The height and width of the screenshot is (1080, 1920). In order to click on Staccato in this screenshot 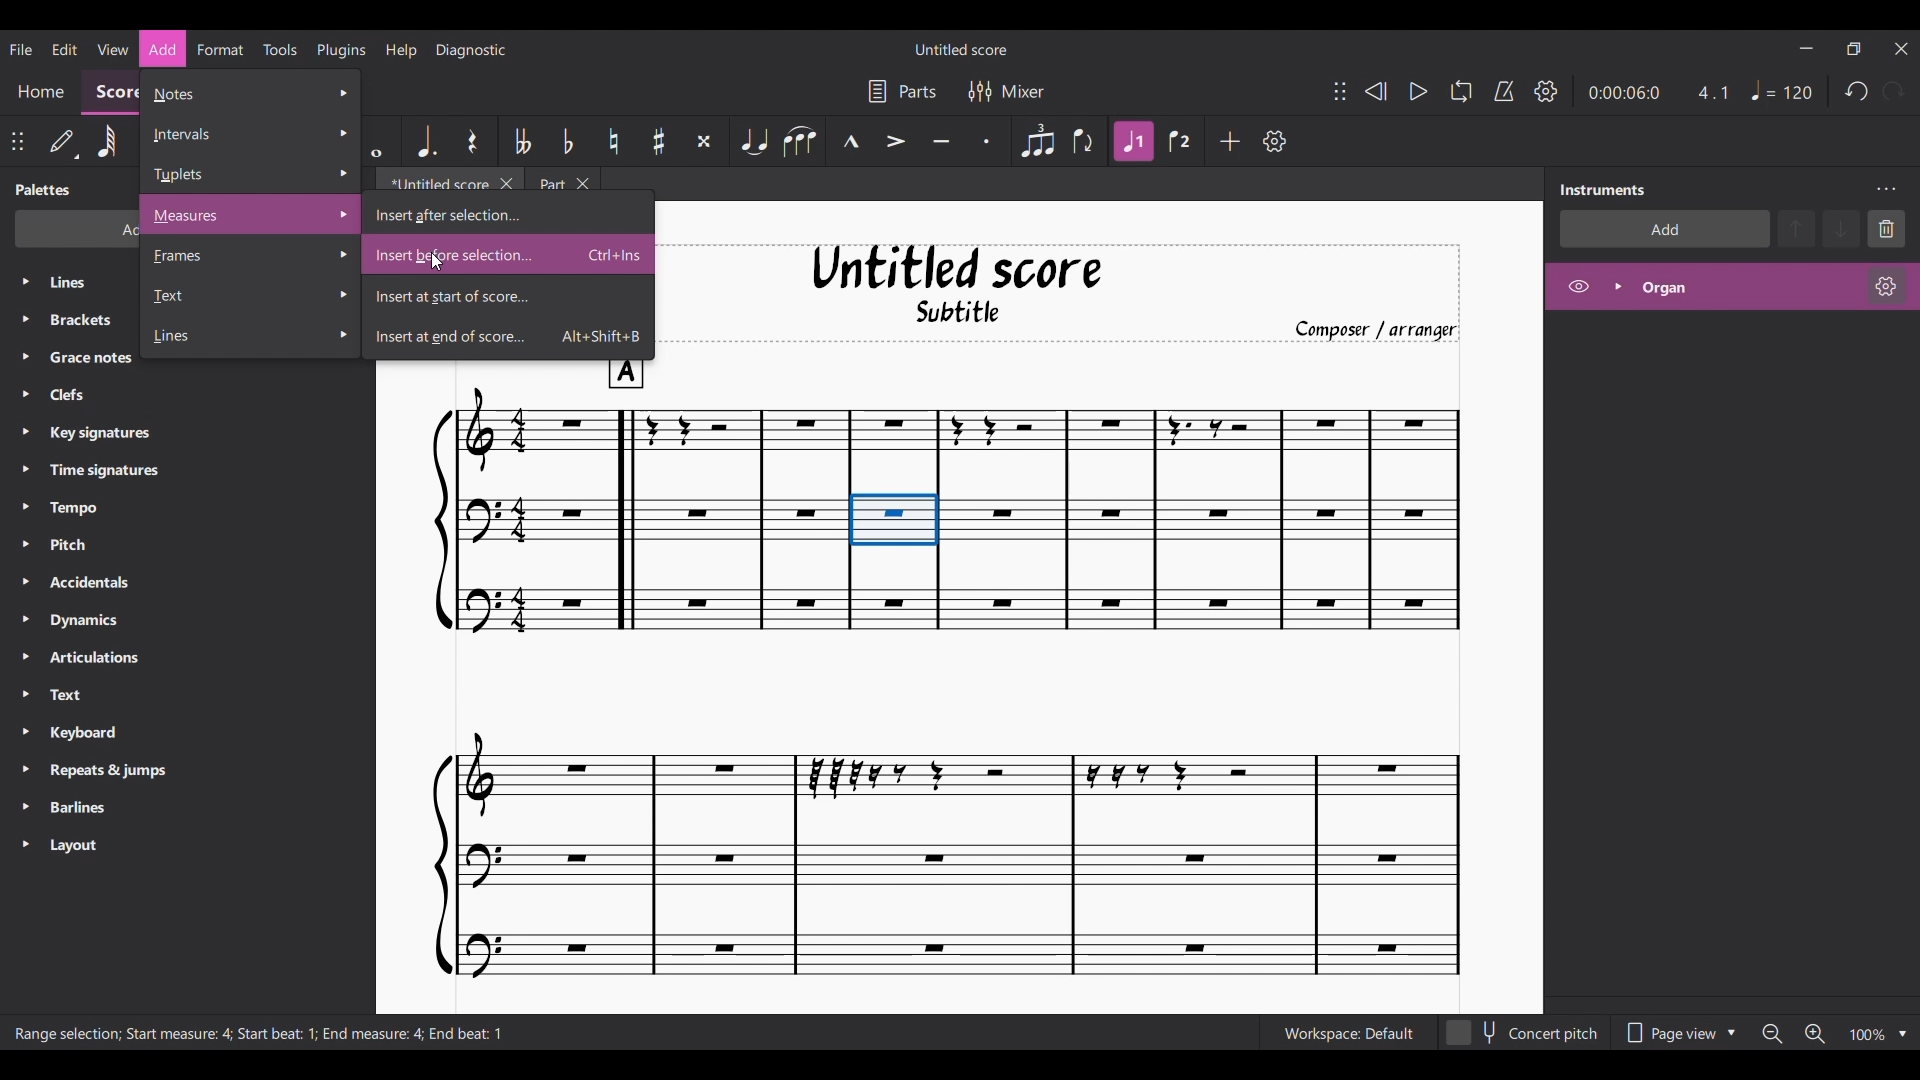, I will do `click(986, 142)`.